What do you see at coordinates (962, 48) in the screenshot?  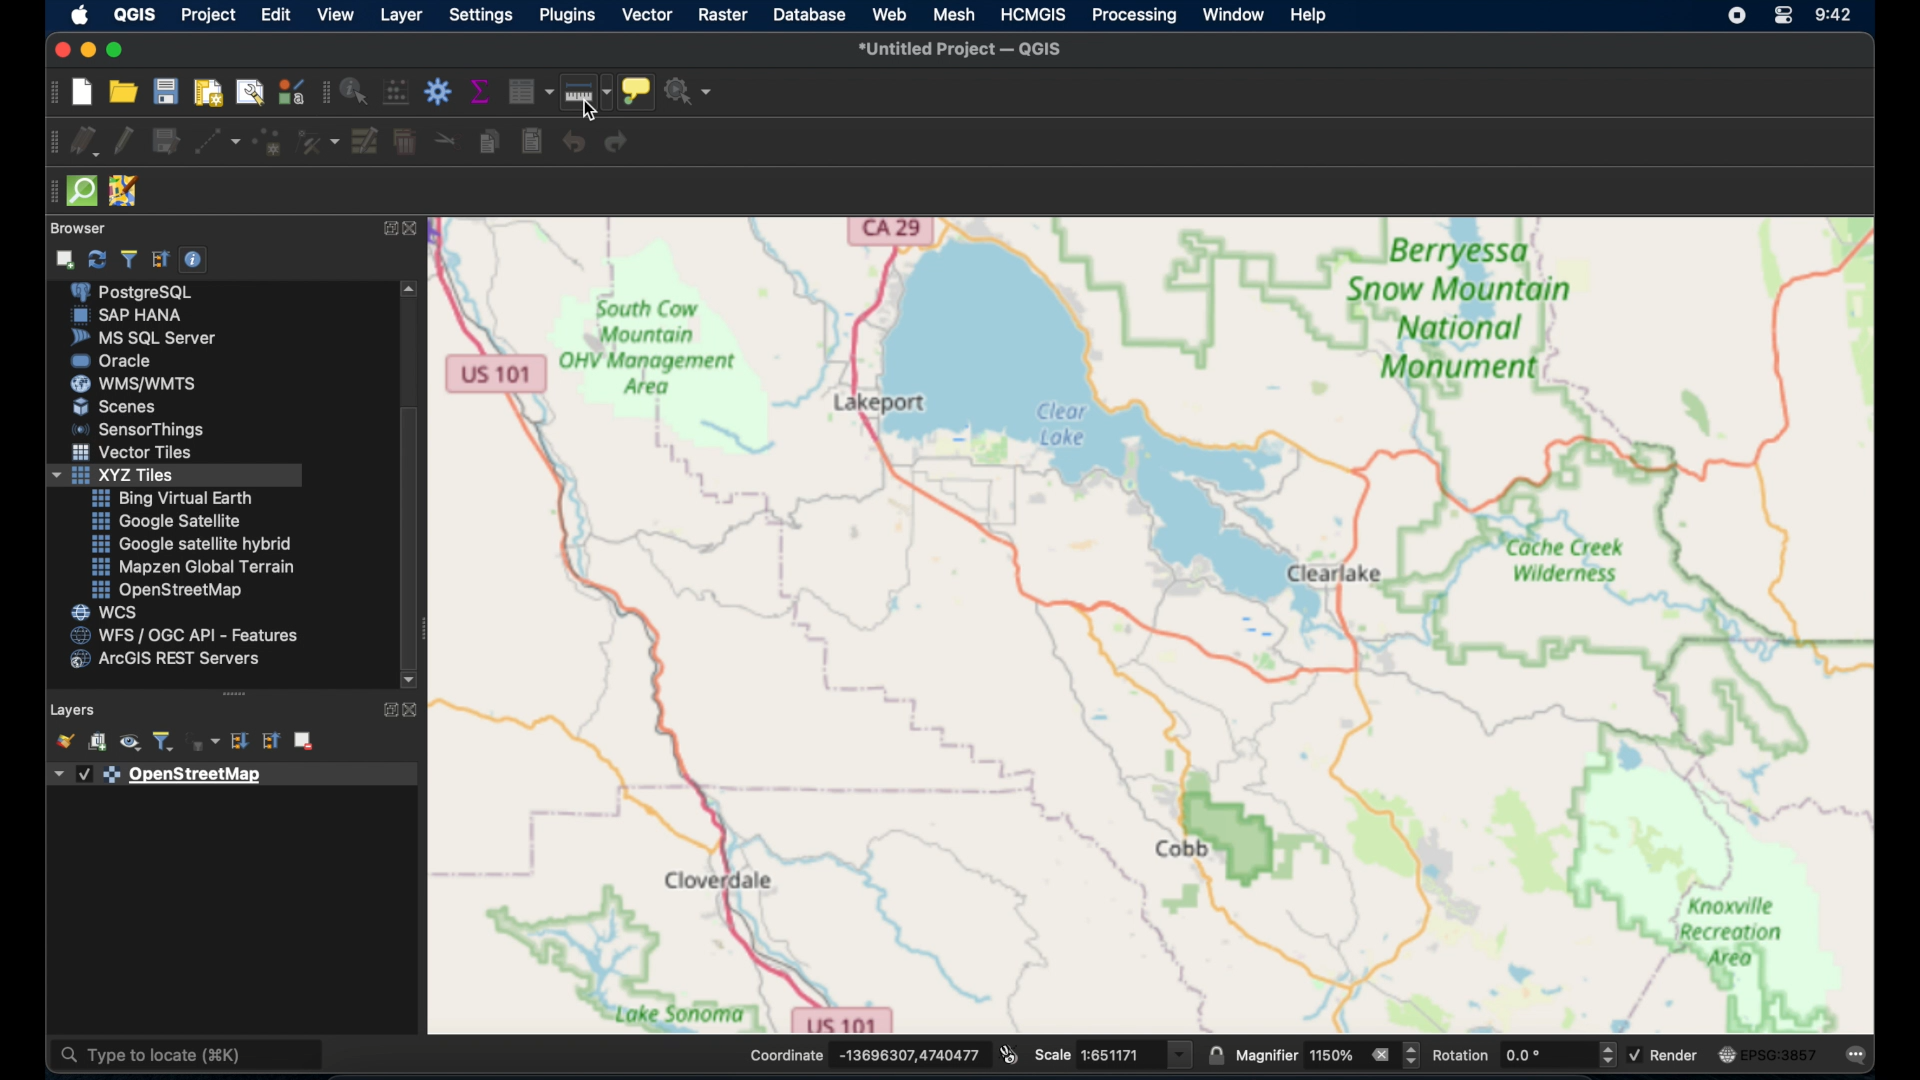 I see `Untitled project-QGIS` at bounding box center [962, 48].